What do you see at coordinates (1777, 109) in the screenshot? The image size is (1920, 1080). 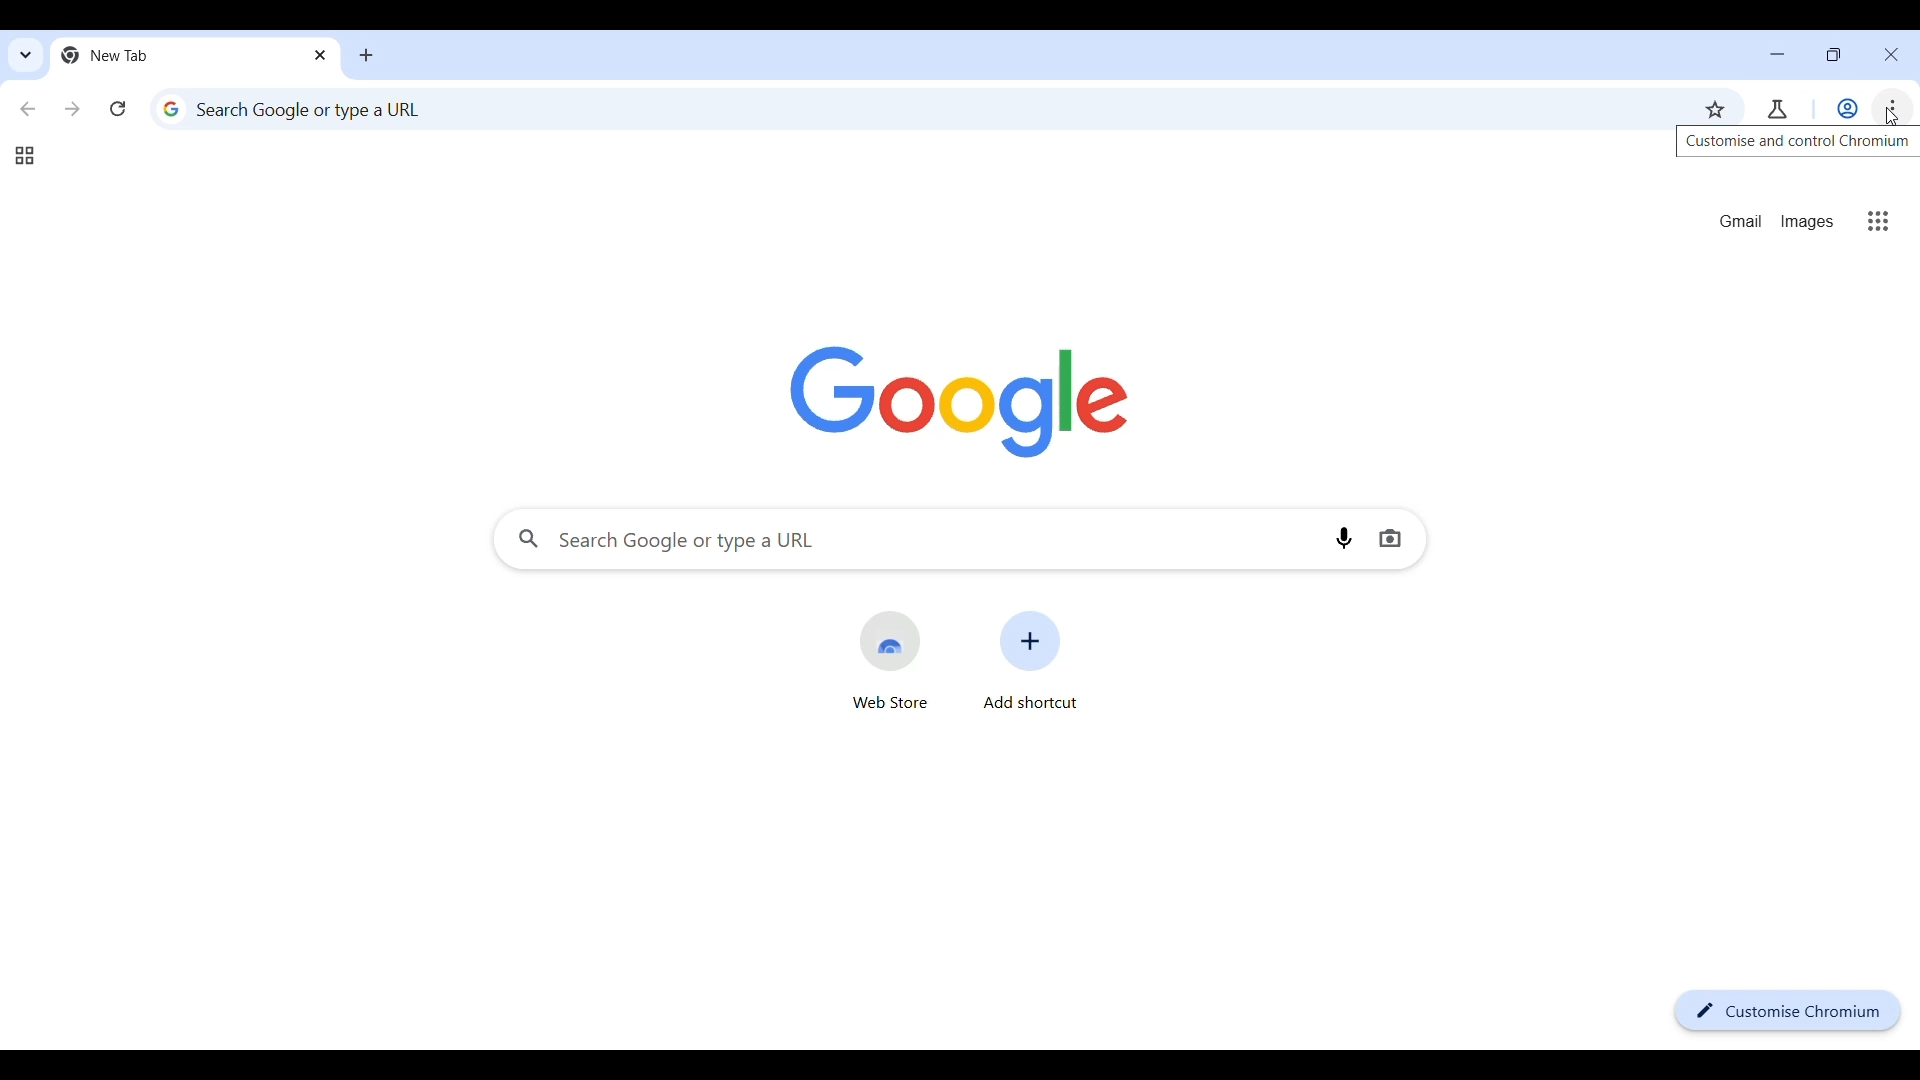 I see `Chrome labs` at bounding box center [1777, 109].